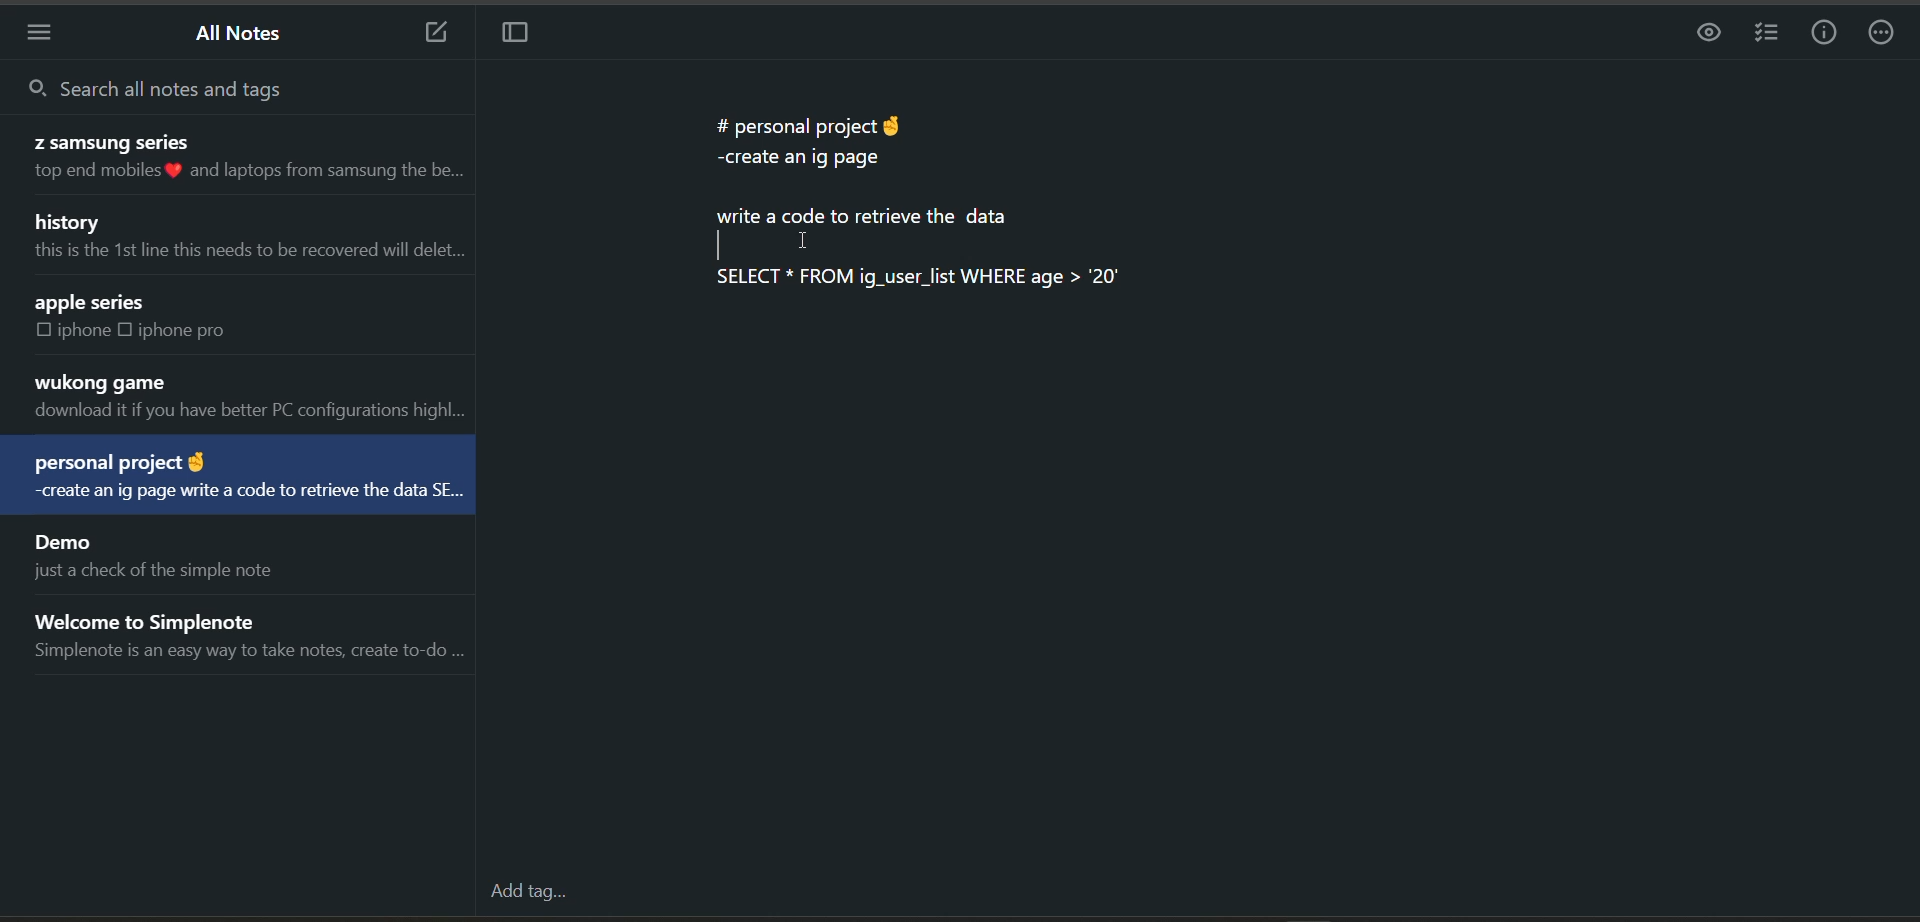  What do you see at coordinates (253, 631) in the screenshot?
I see `note title  and preview` at bounding box center [253, 631].